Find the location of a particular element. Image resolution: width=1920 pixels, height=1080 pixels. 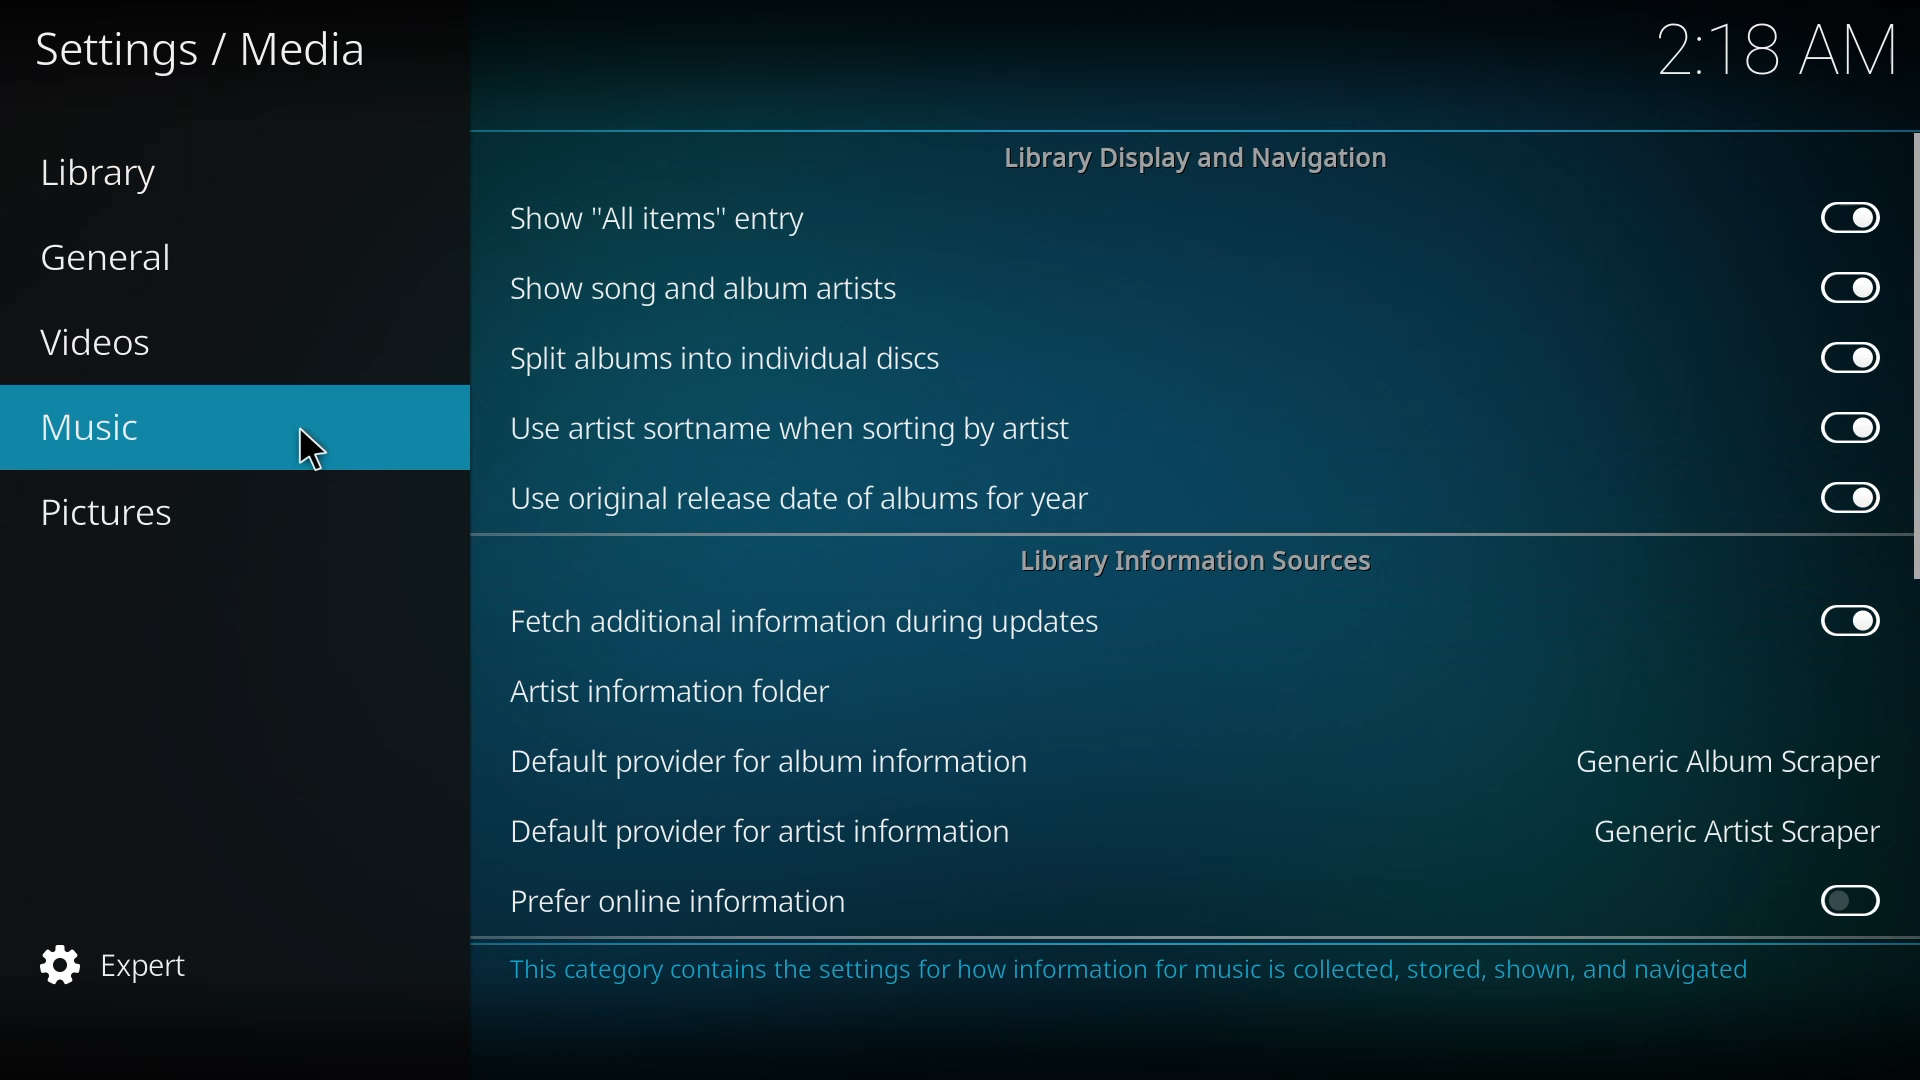

show song and album artists is located at coordinates (716, 288).